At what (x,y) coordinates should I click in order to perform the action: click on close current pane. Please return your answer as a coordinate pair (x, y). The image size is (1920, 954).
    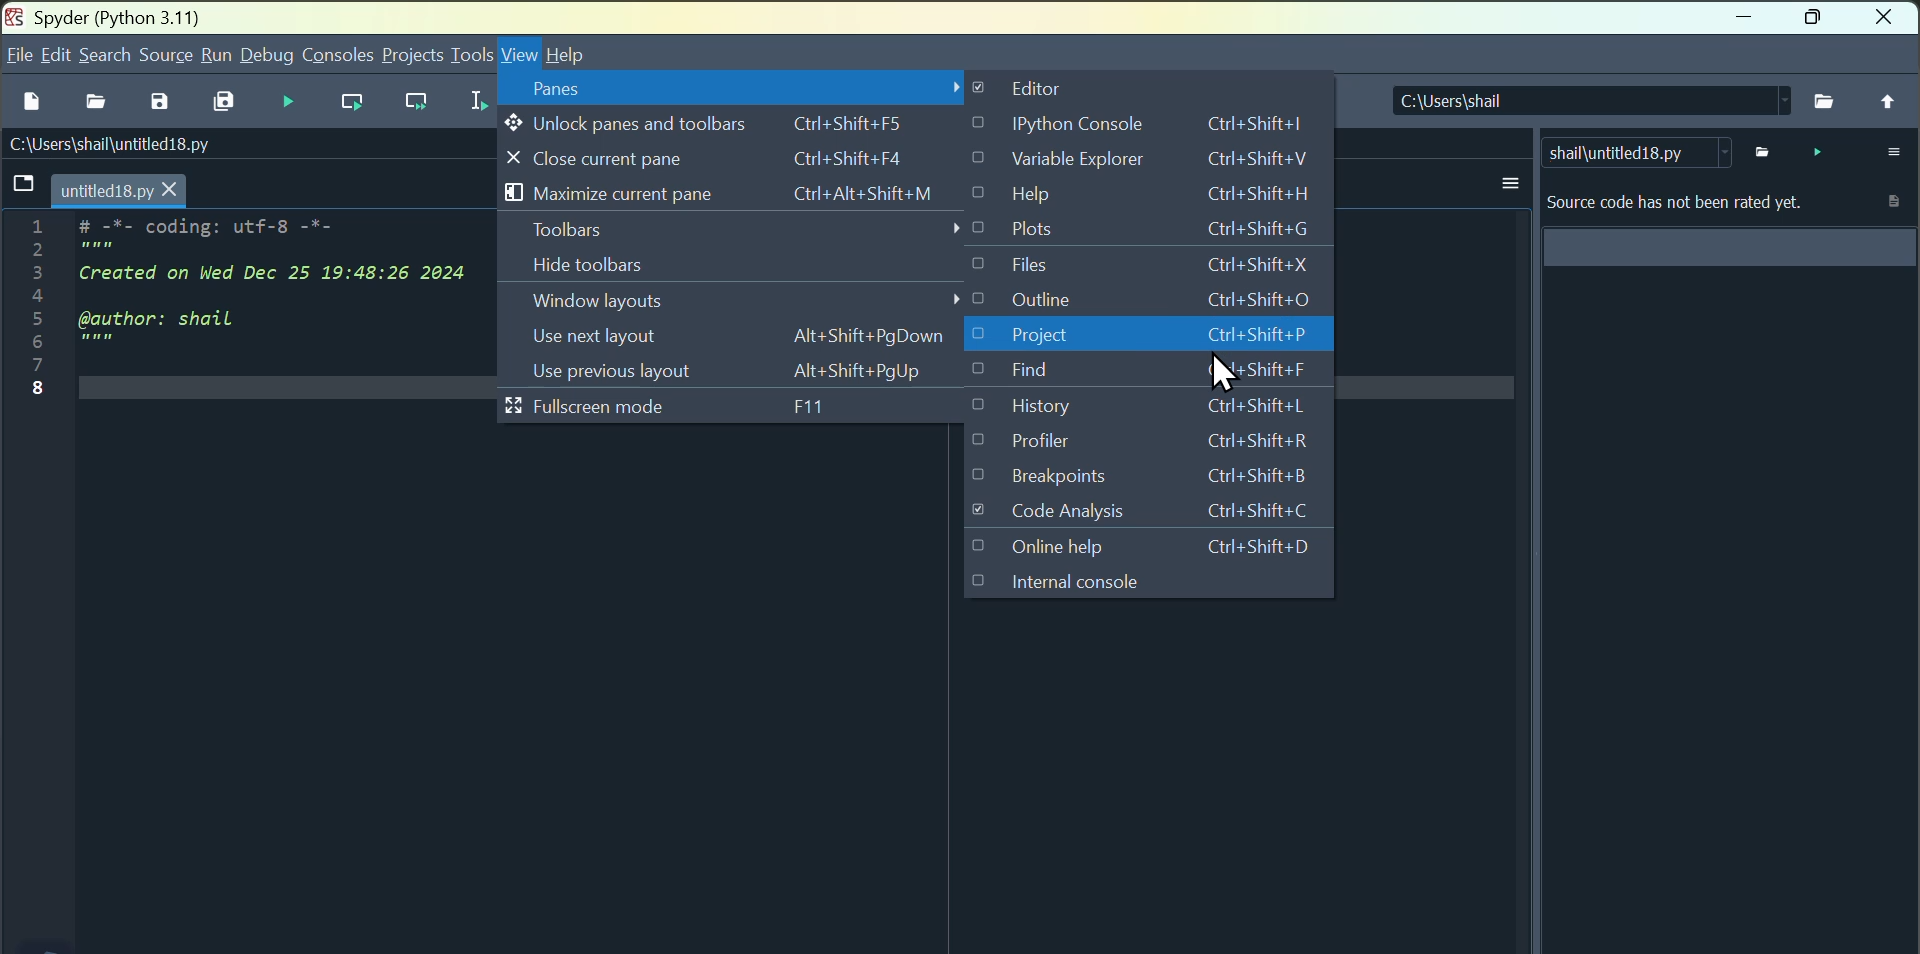
    Looking at the image, I should click on (727, 157).